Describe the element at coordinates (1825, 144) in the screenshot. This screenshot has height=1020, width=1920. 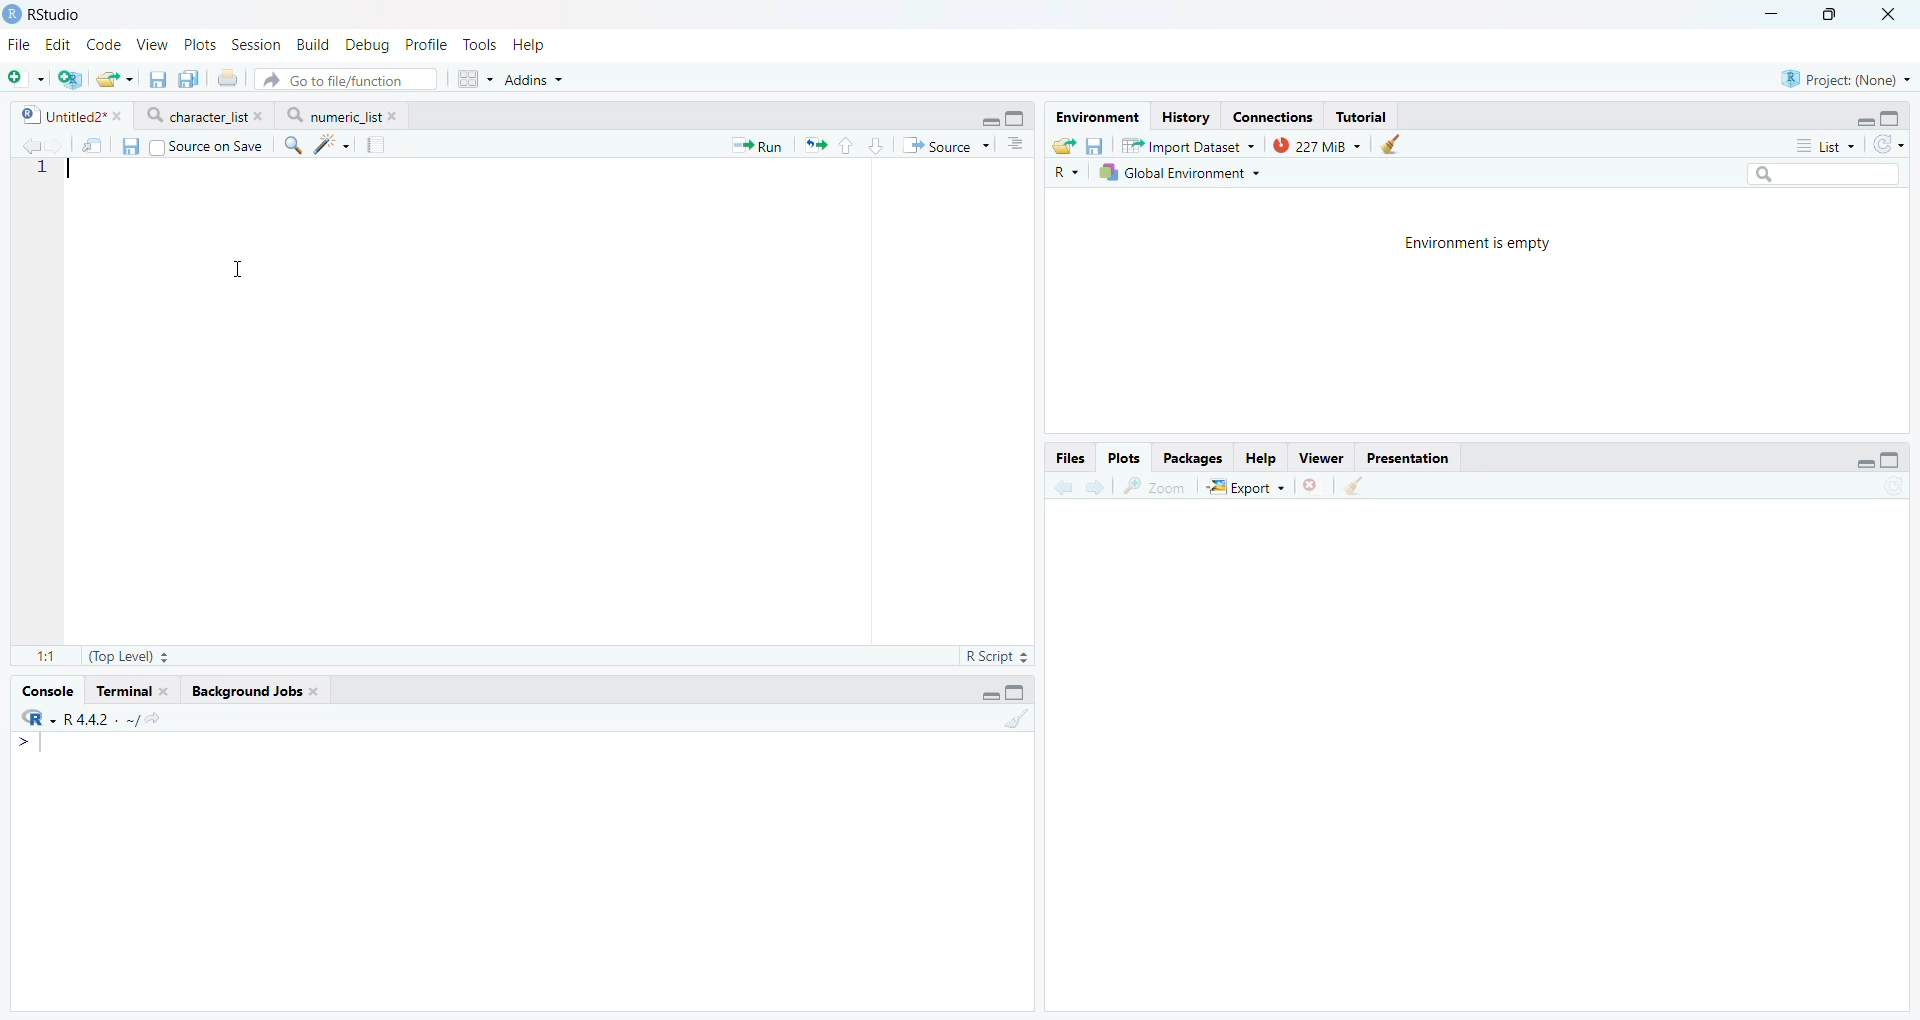
I see `List` at that location.